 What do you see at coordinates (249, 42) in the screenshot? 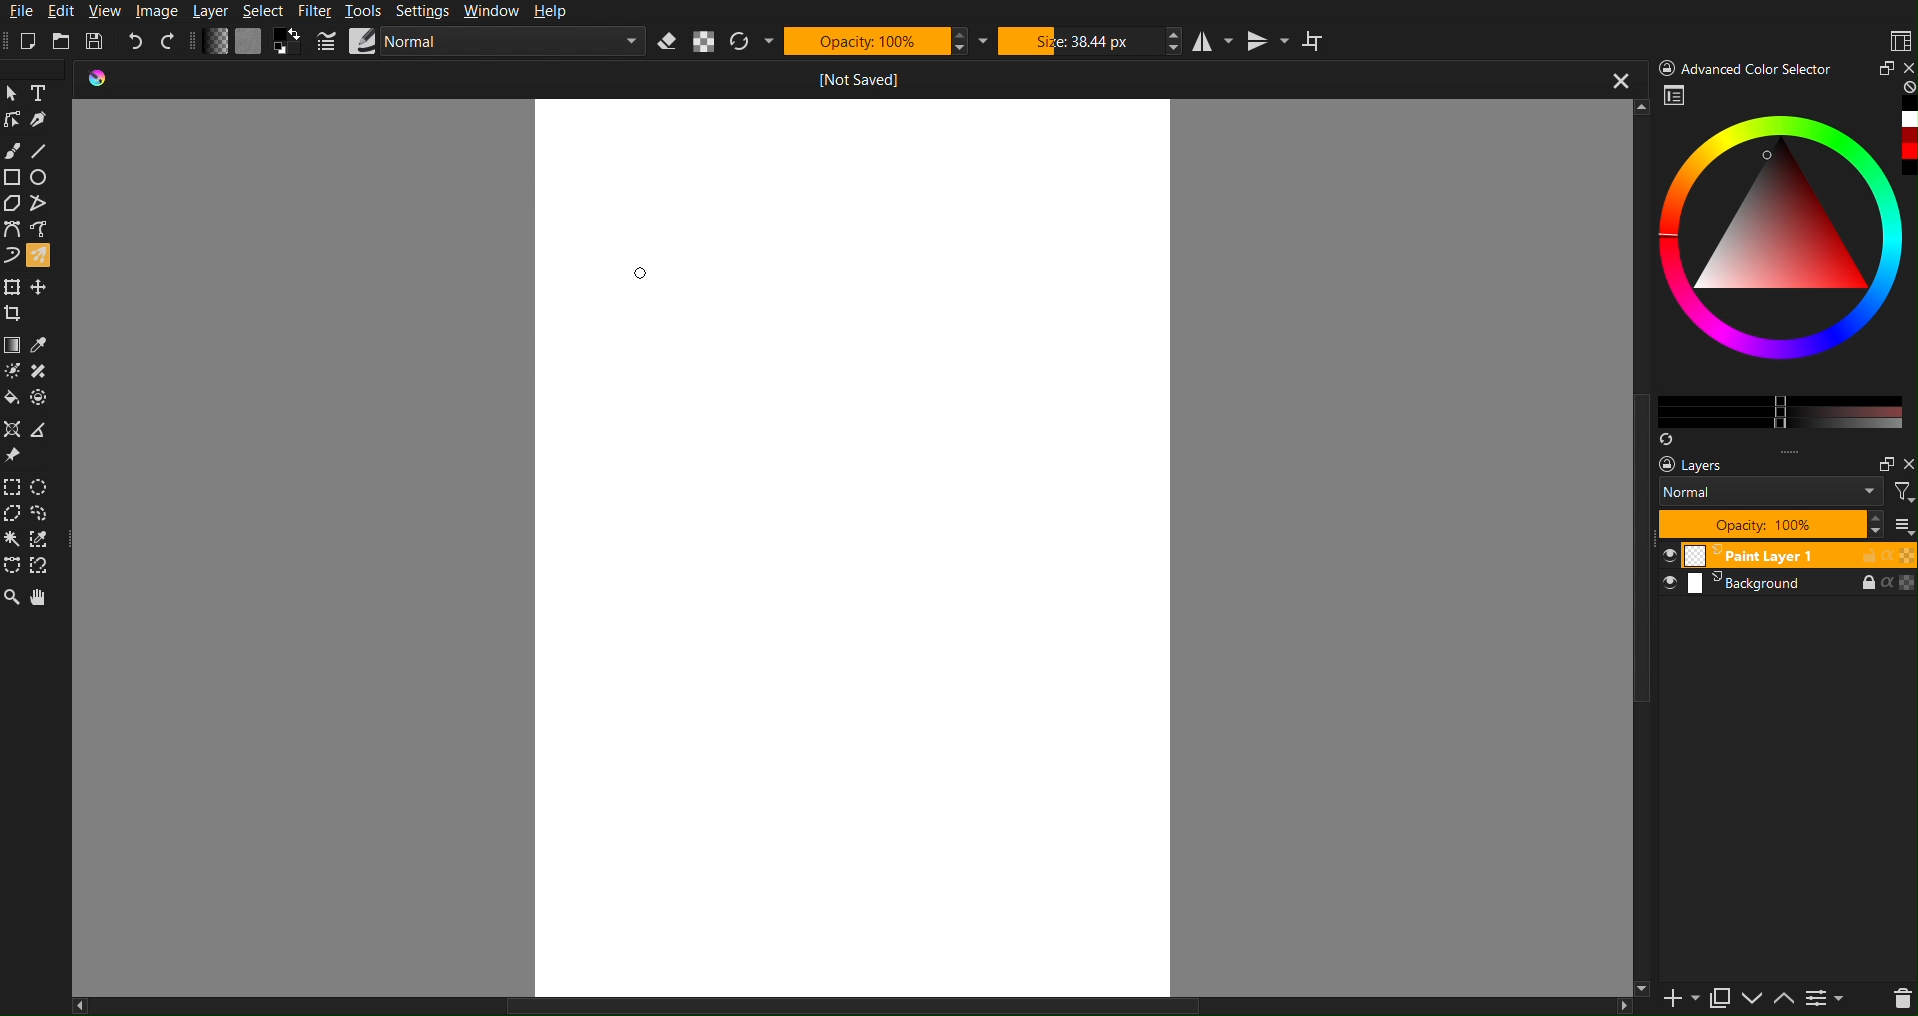
I see `Texture` at bounding box center [249, 42].